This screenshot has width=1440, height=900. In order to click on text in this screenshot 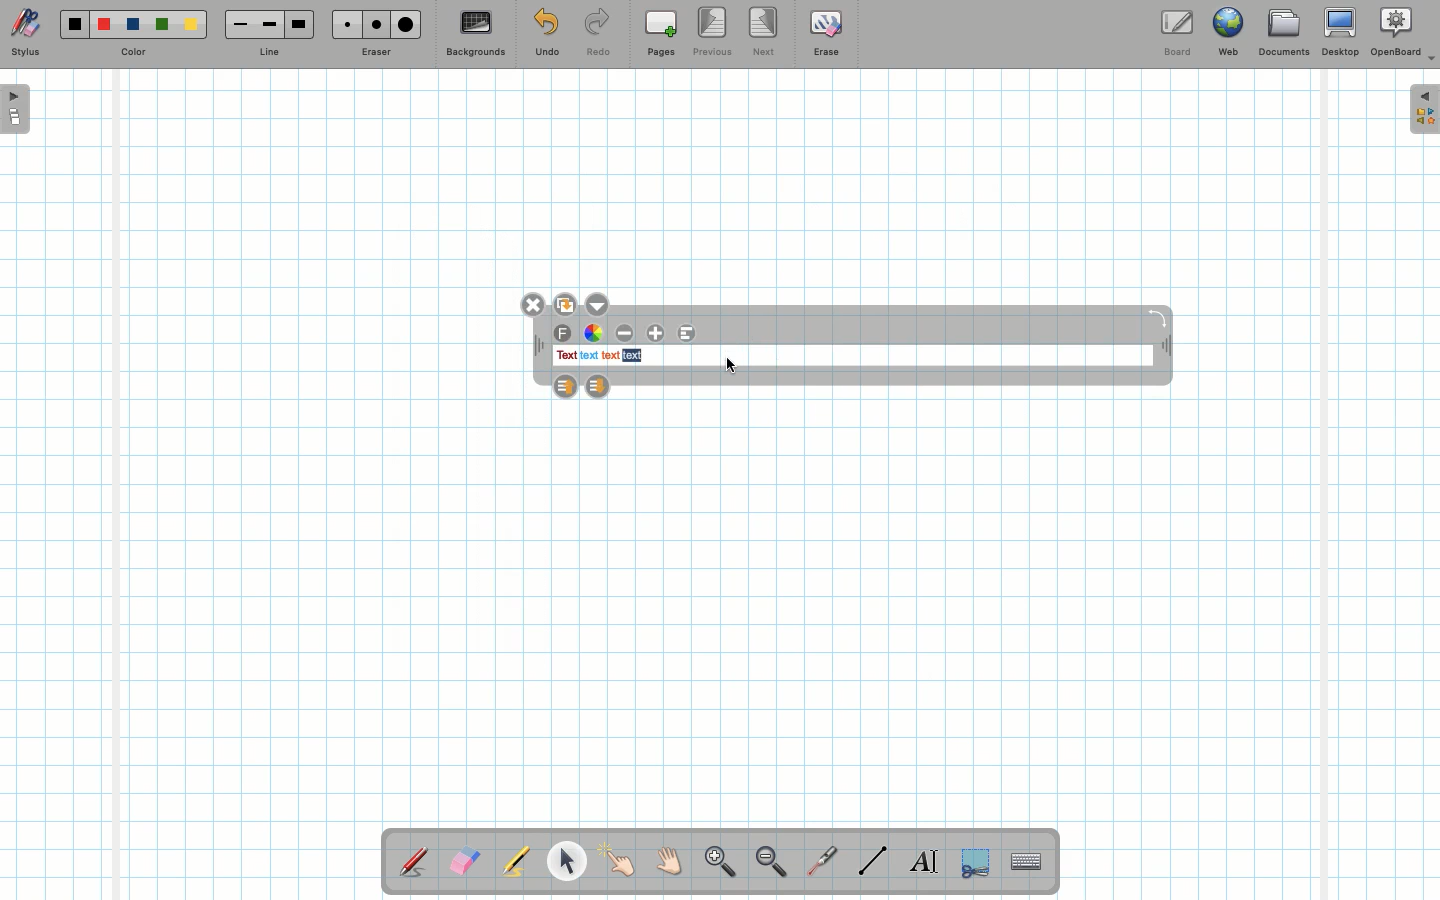, I will do `click(565, 356)`.